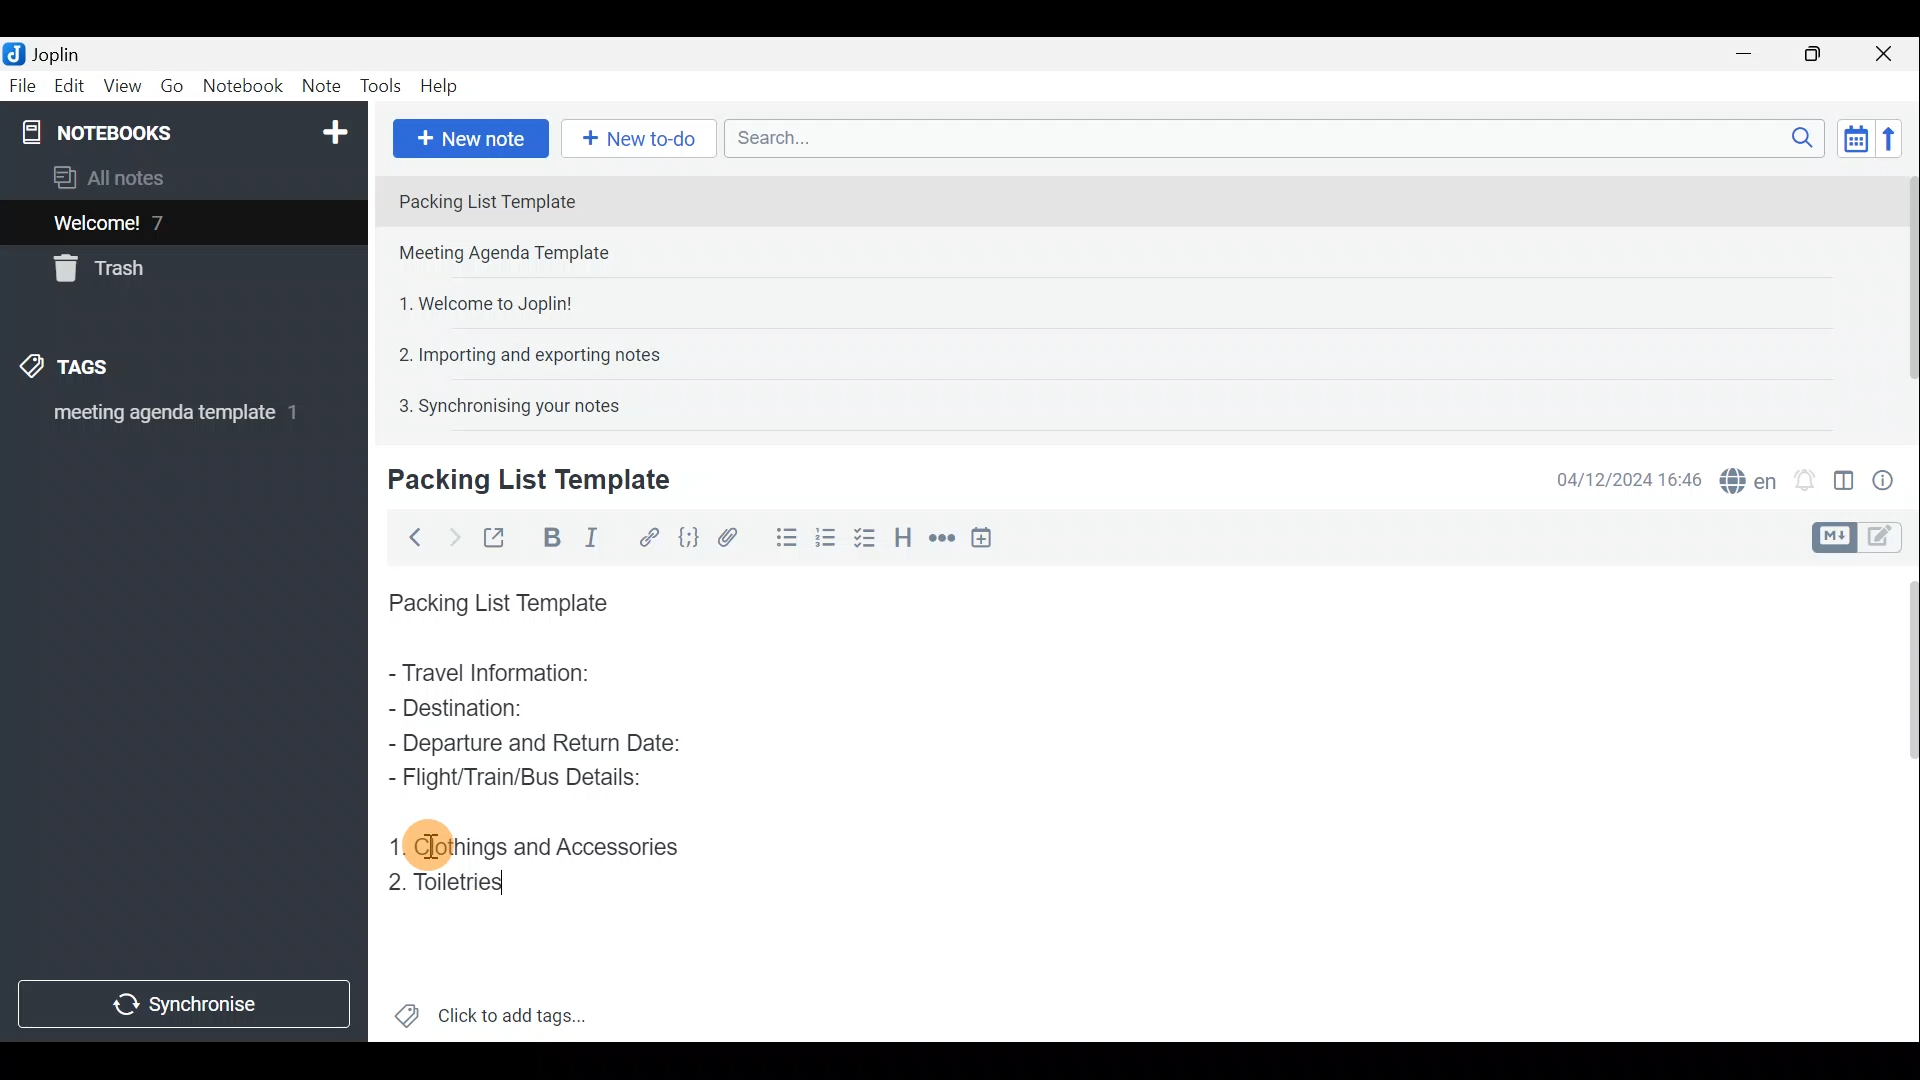 The width and height of the screenshot is (1920, 1080). Describe the element at coordinates (1629, 478) in the screenshot. I see `Date & time` at that location.